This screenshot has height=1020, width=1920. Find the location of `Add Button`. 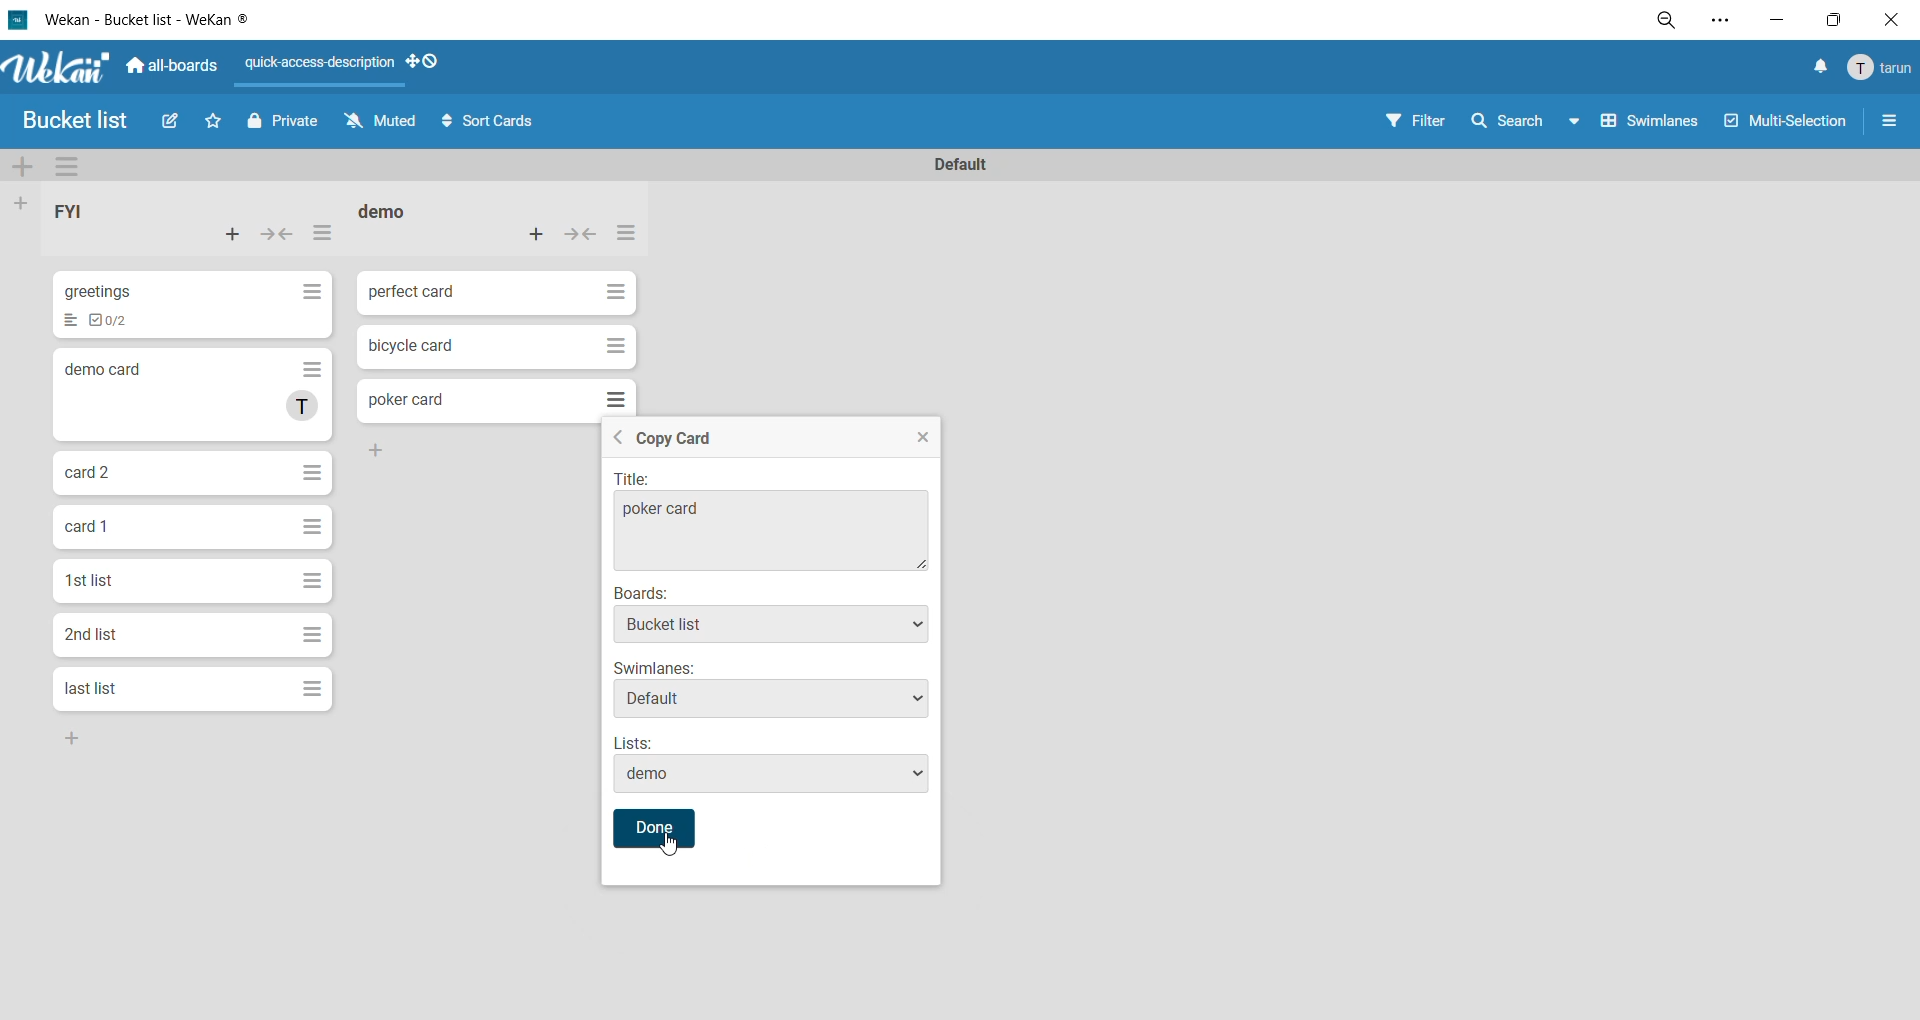

Add Button is located at coordinates (79, 740).